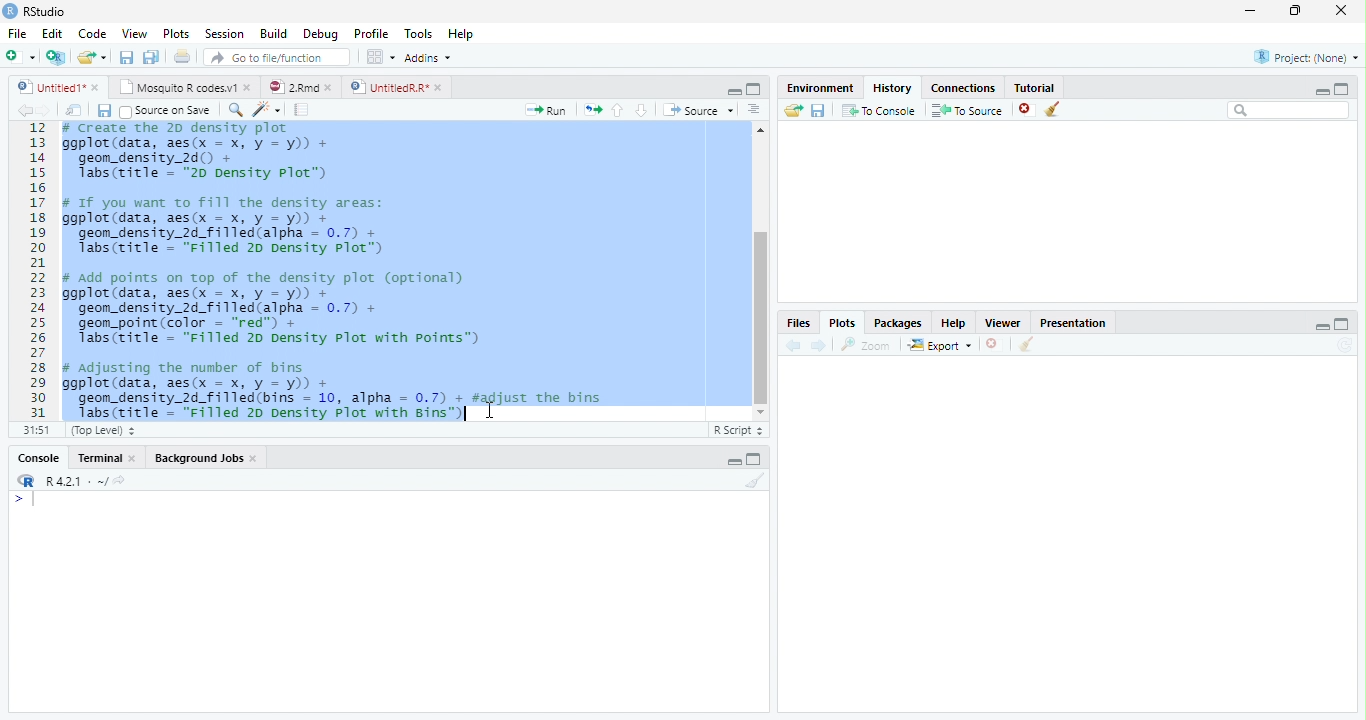 This screenshot has width=1366, height=720. Describe the element at coordinates (387, 86) in the screenshot. I see `UnttiedR Rr”` at that location.